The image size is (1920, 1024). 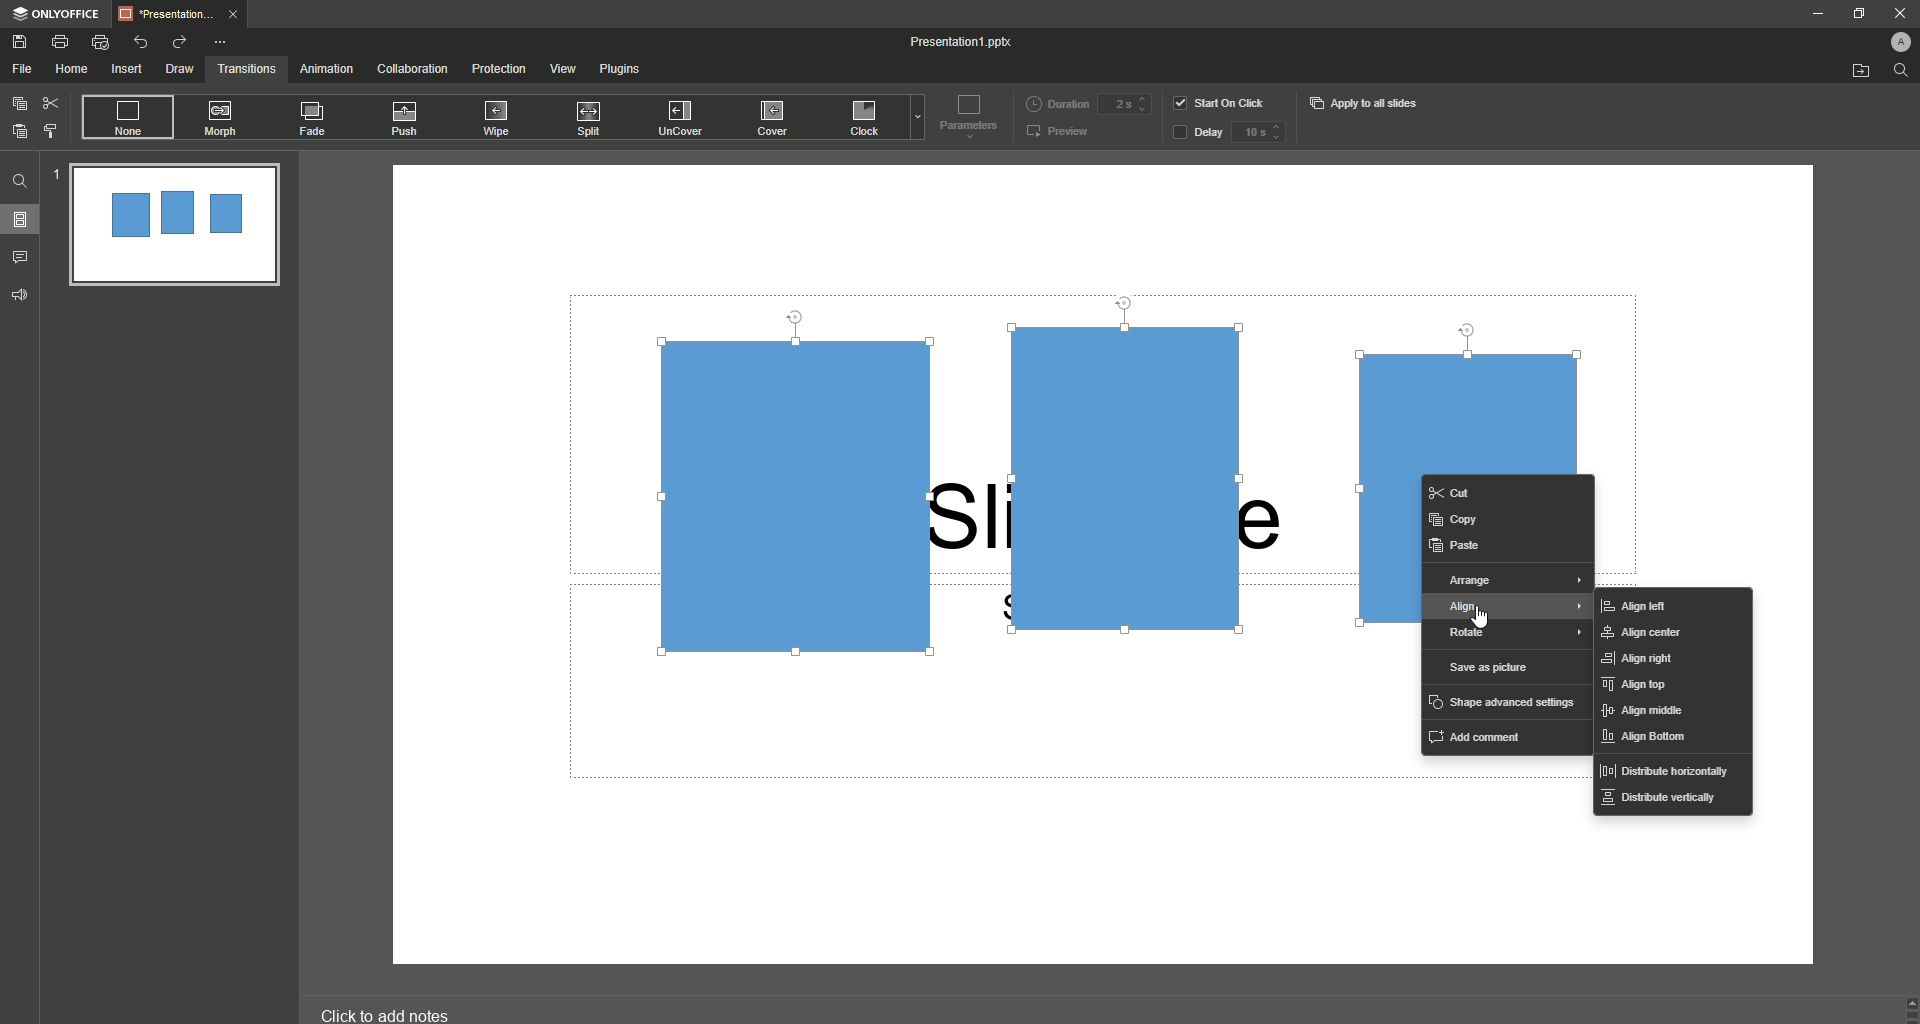 What do you see at coordinates (1483, 616) in the screenshot?
I see `pointer cursor` at bounding box center [1483, 616].